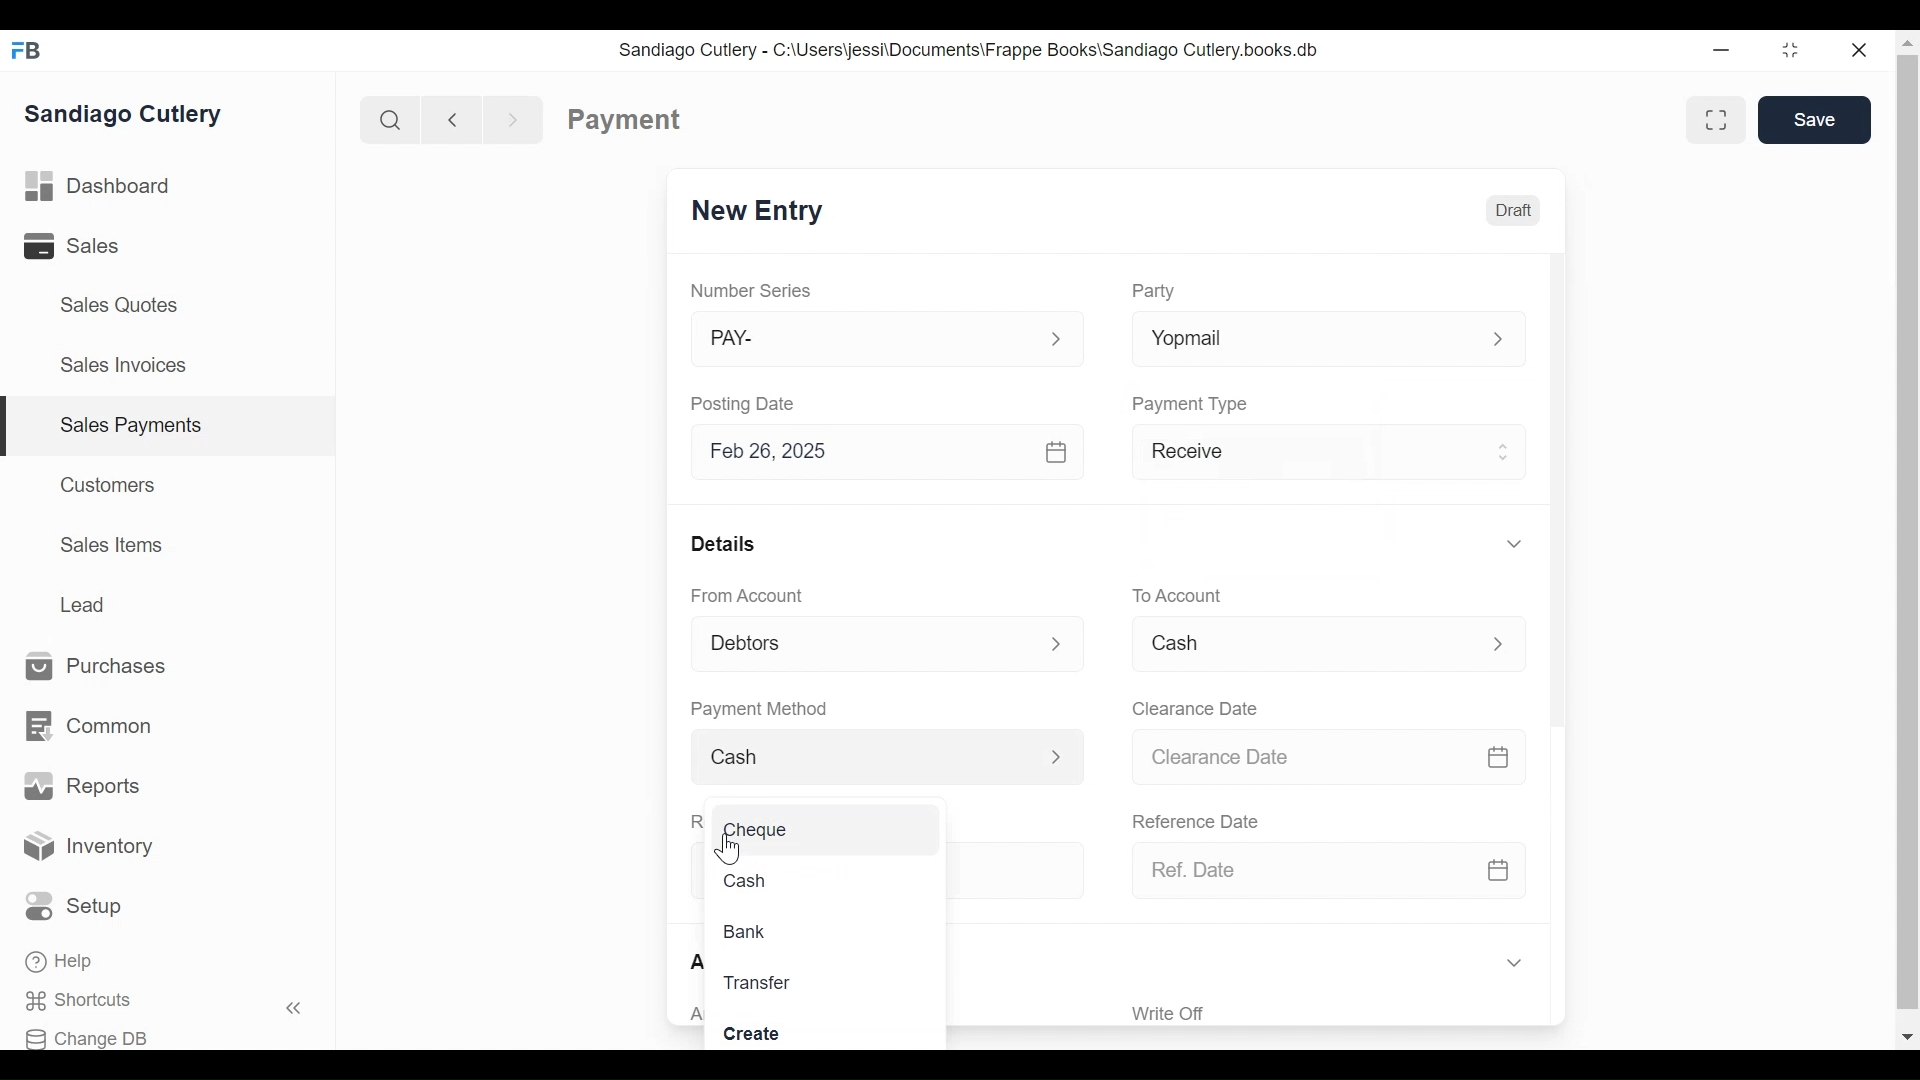 This screenshot has width=1920, height=1080. What do you see at coordinates (79, 907) in the screenshot?
I see `Setup` at bounding box center [79, 907].